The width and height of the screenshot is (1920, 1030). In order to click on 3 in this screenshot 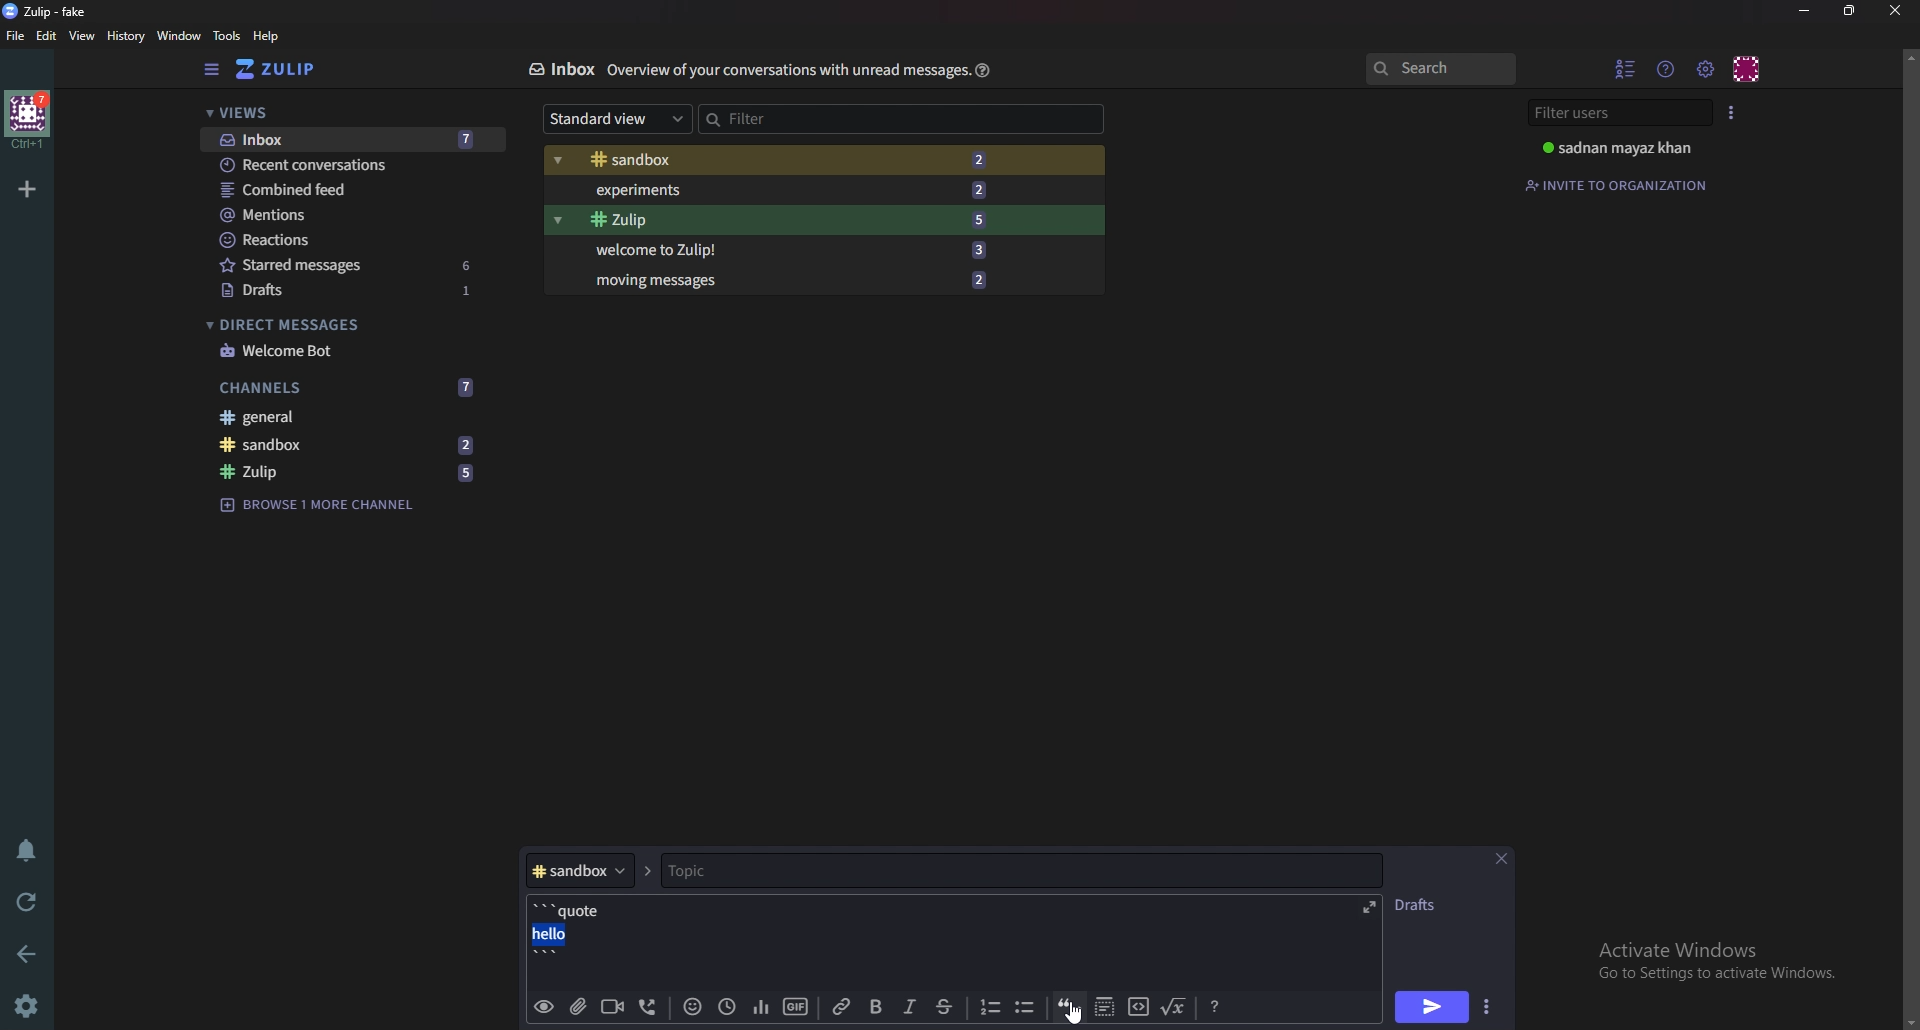, I will do `click(987, 252)`.